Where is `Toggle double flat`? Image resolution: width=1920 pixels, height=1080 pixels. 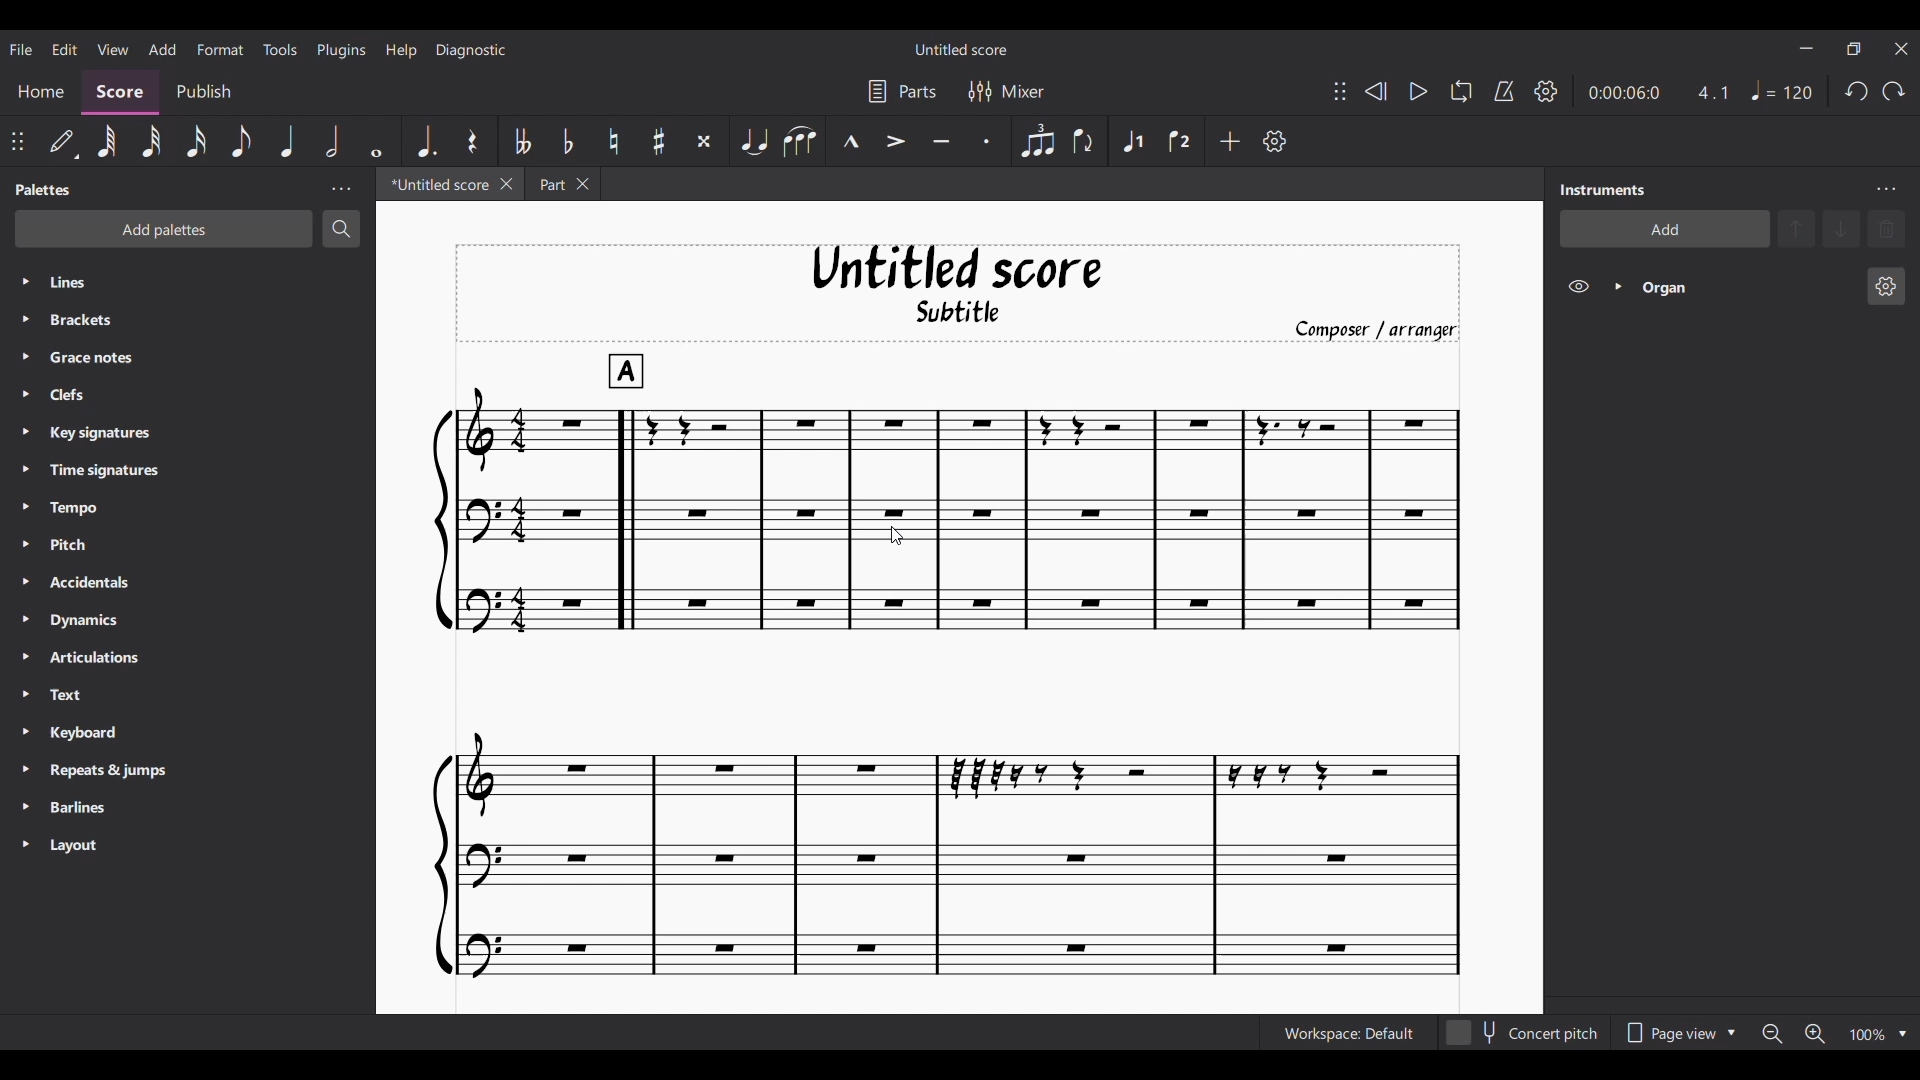
Toggle double flat is located at coordinates (524, 140).